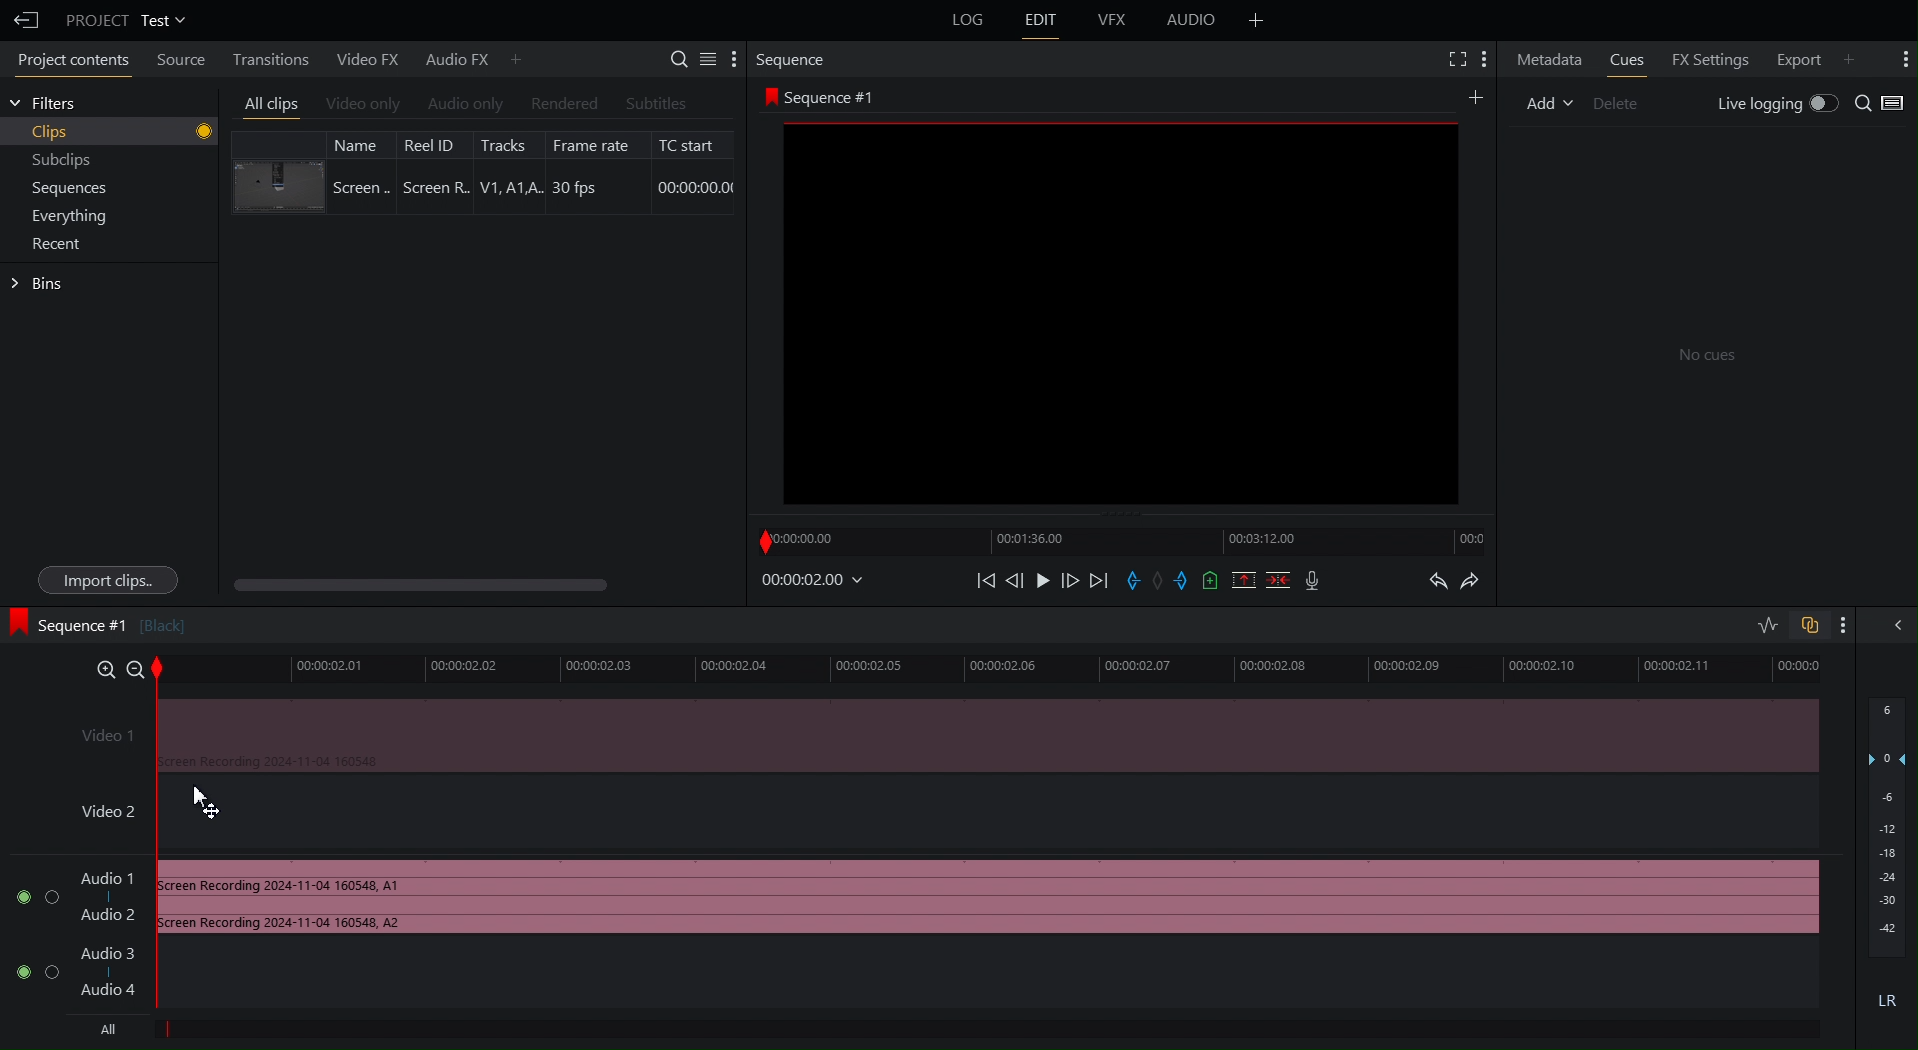  I want to click on Audio Levels, so click(1887, 861).